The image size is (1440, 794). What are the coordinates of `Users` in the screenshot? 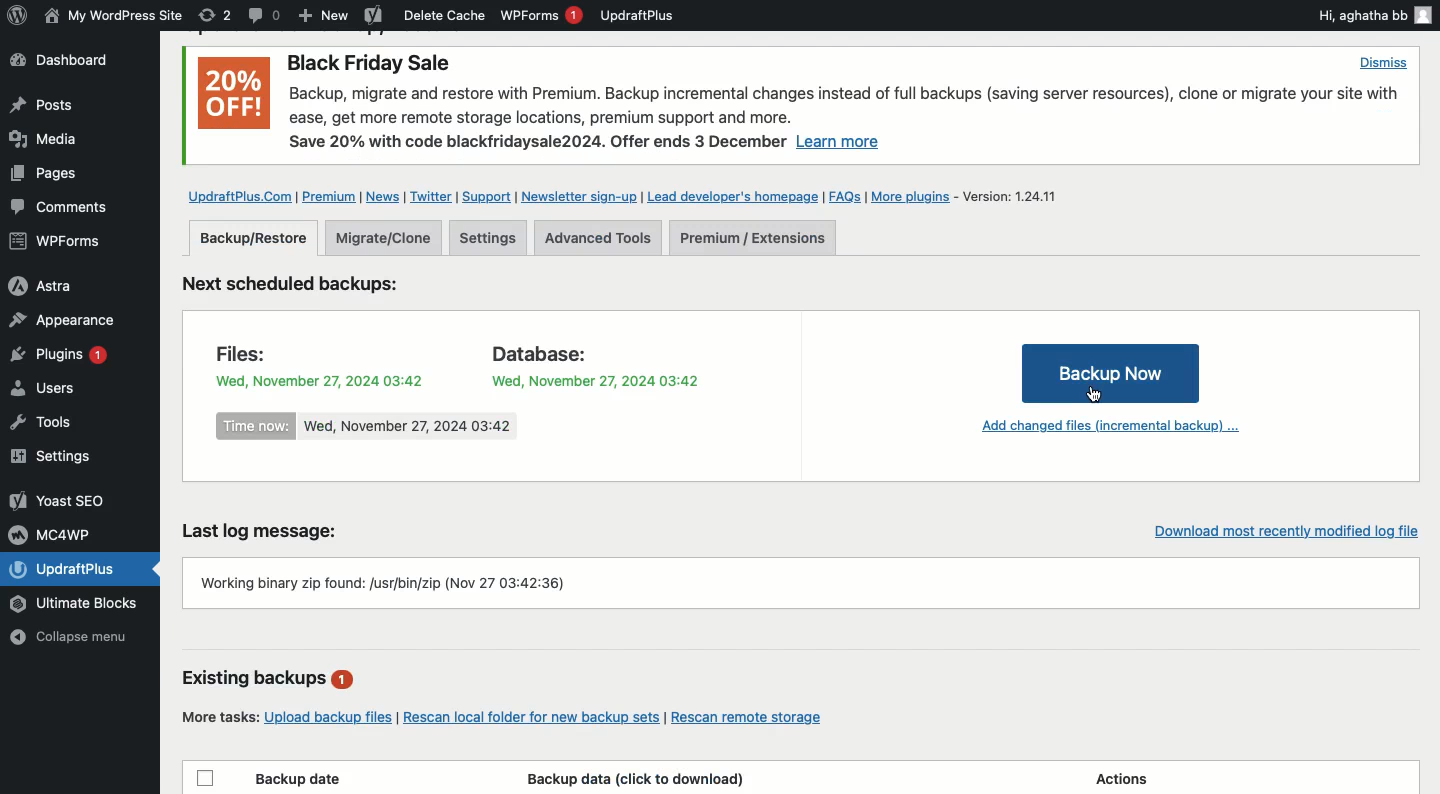 It's located at (63, 391).